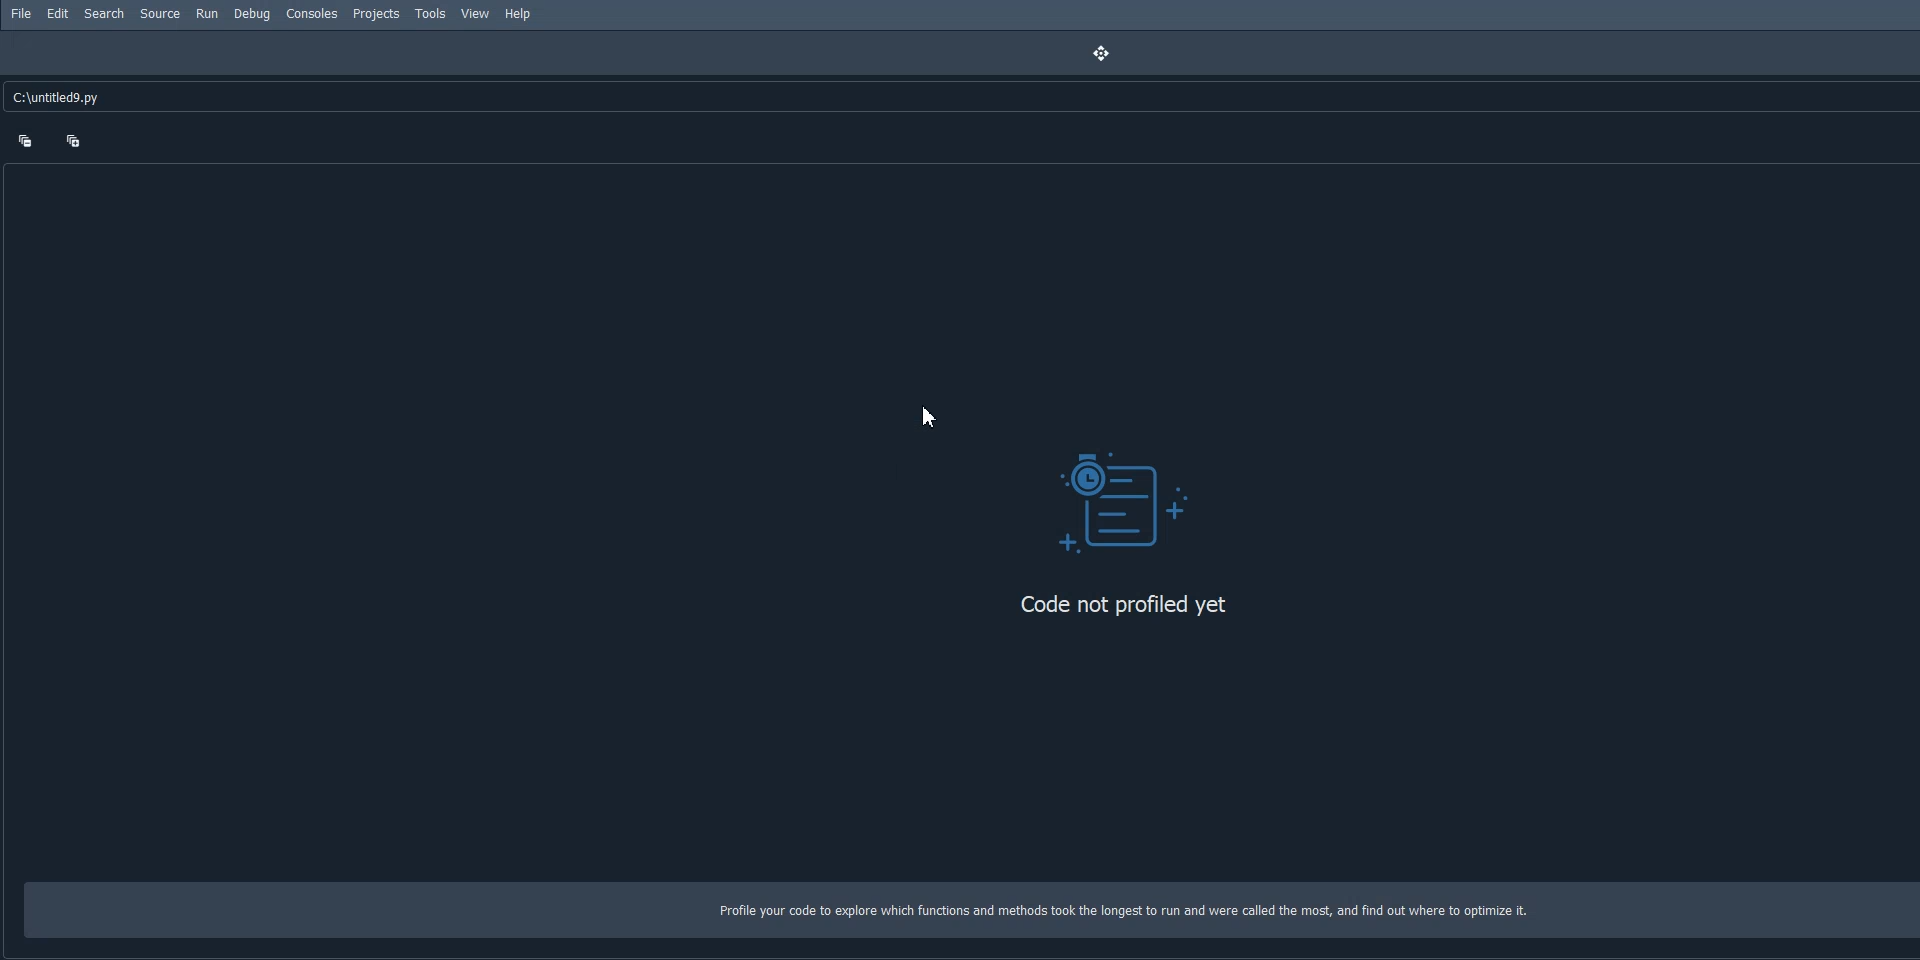 The height and width of the screenshot is (960, 1920). Describe the element at coordinates (517, 15) in the screenshot. I see `Help` at that location.